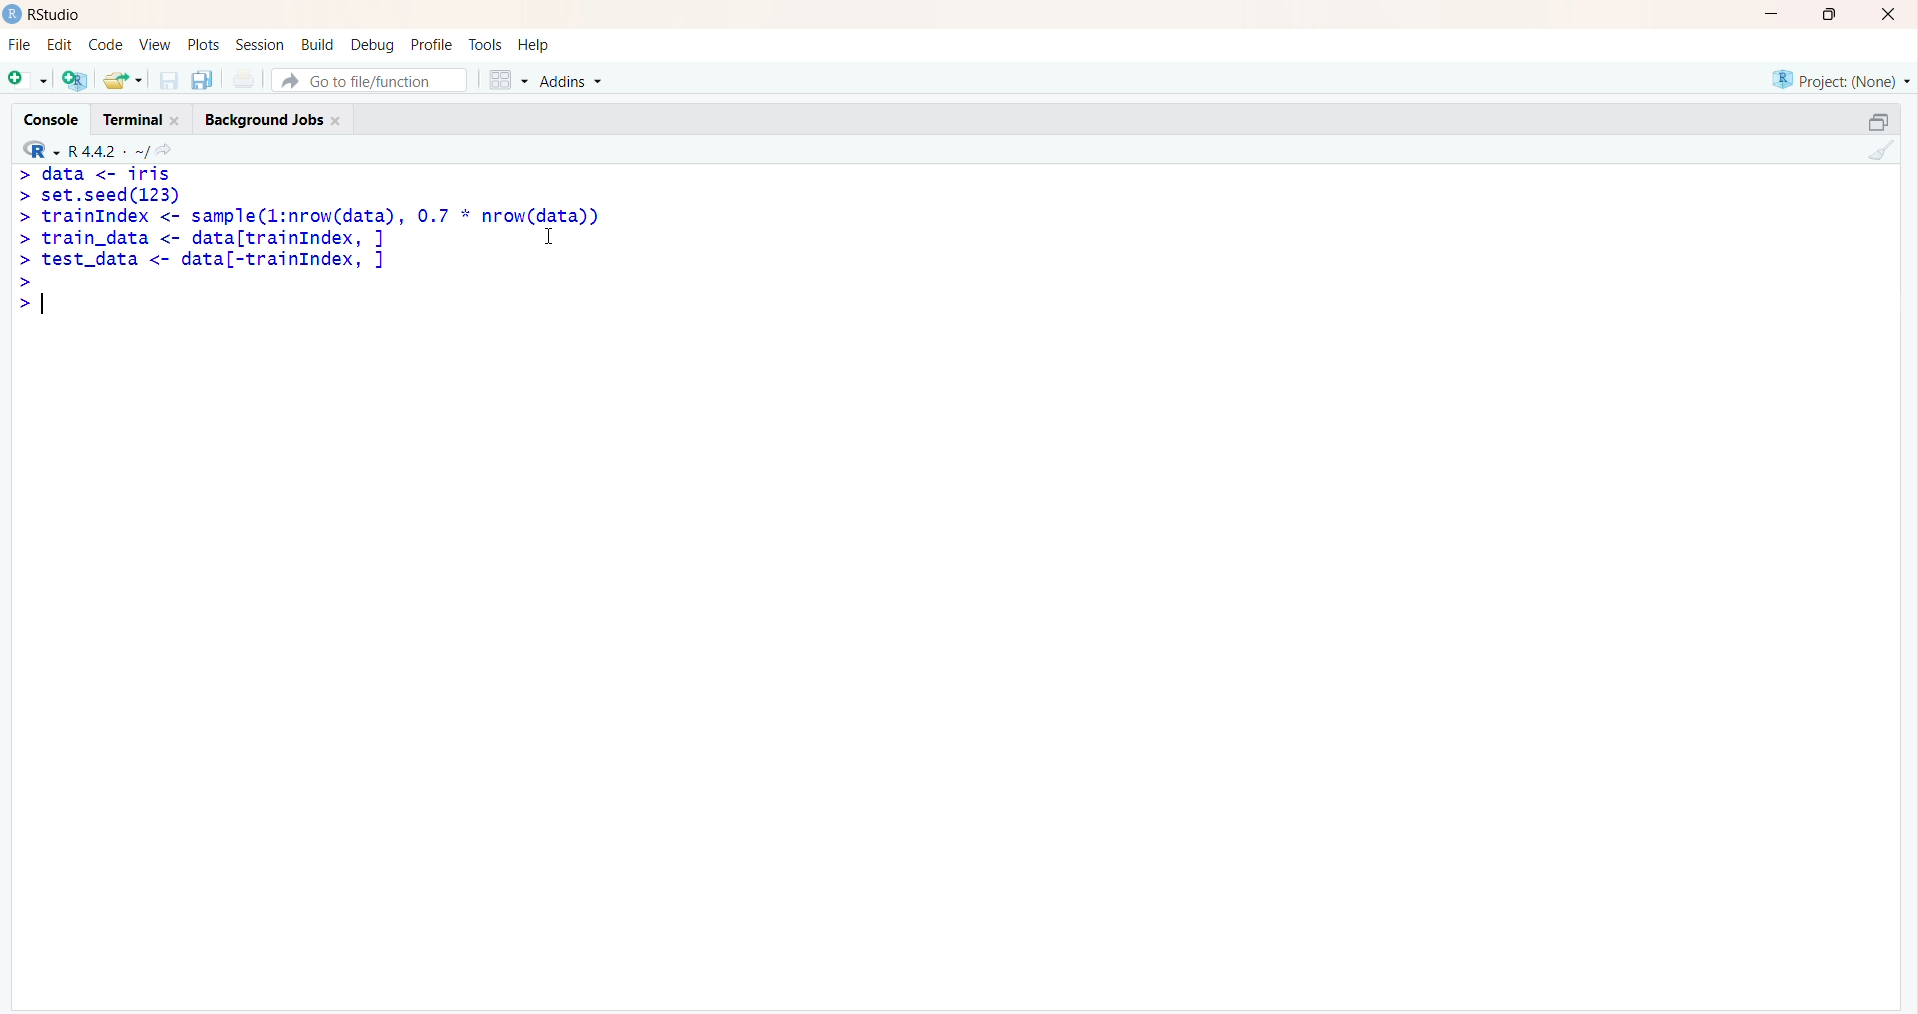  Describe the element at coordinates (485, 43) in the screenshot. I see `Tools` at that location.